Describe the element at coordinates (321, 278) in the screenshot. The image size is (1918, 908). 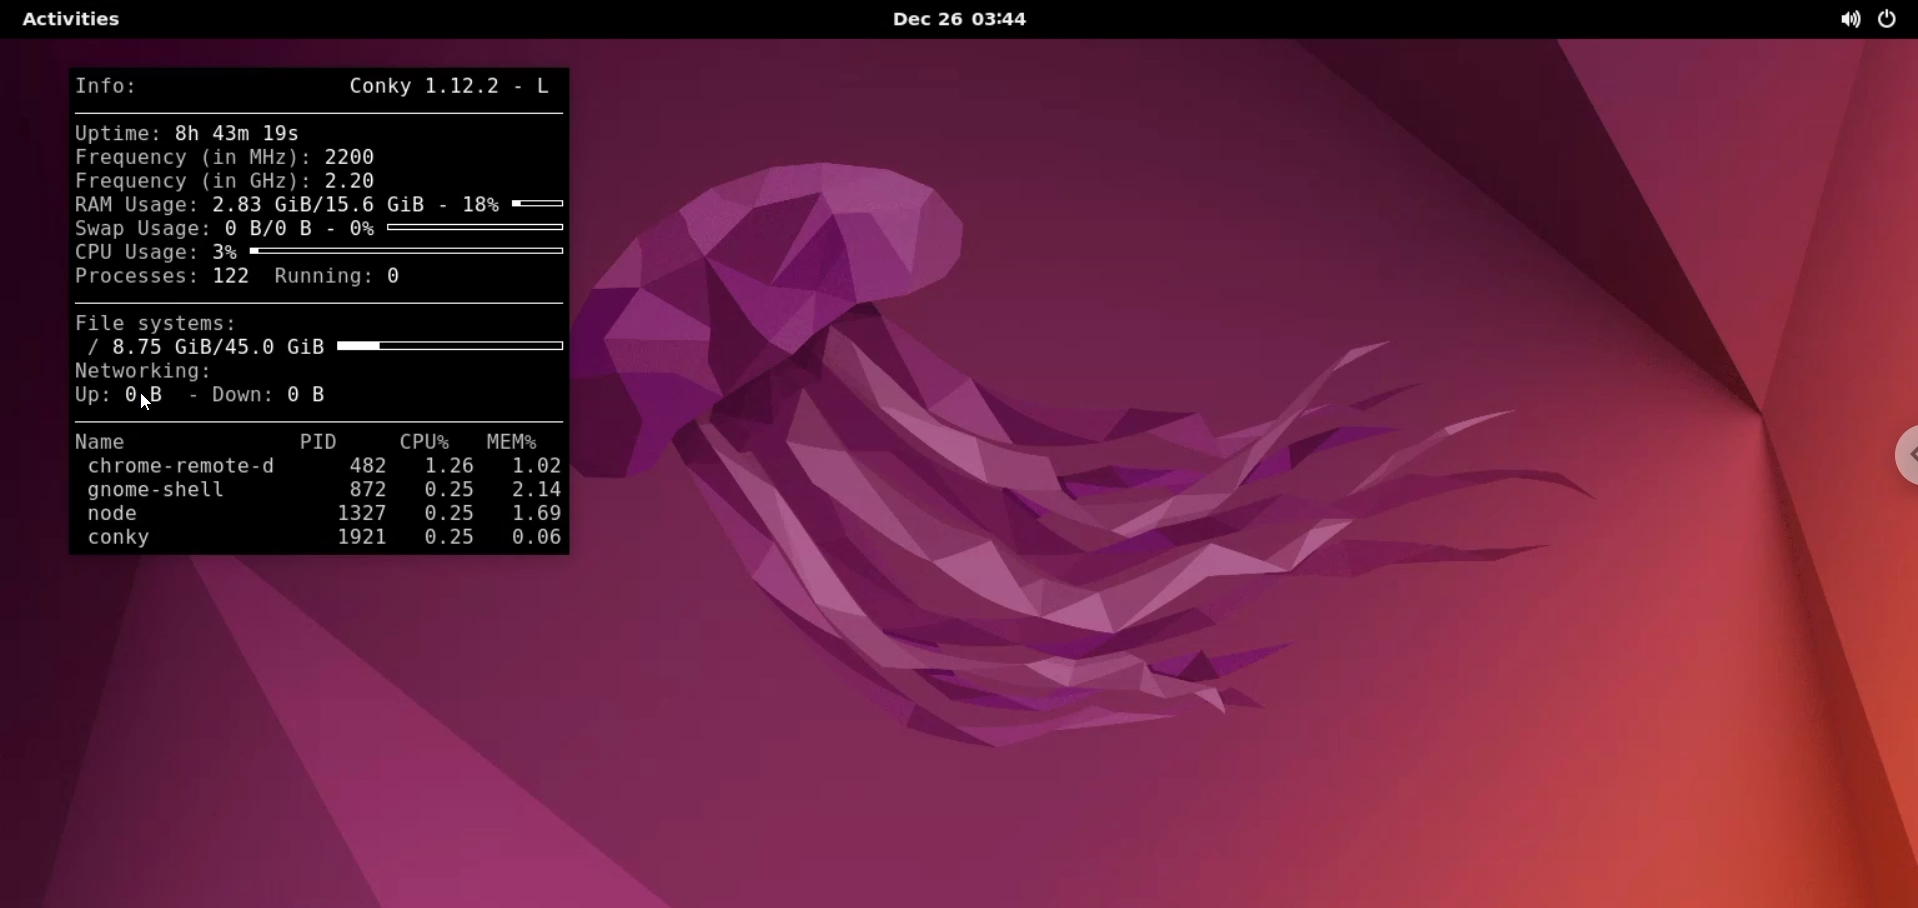
I see `running:` at that location.